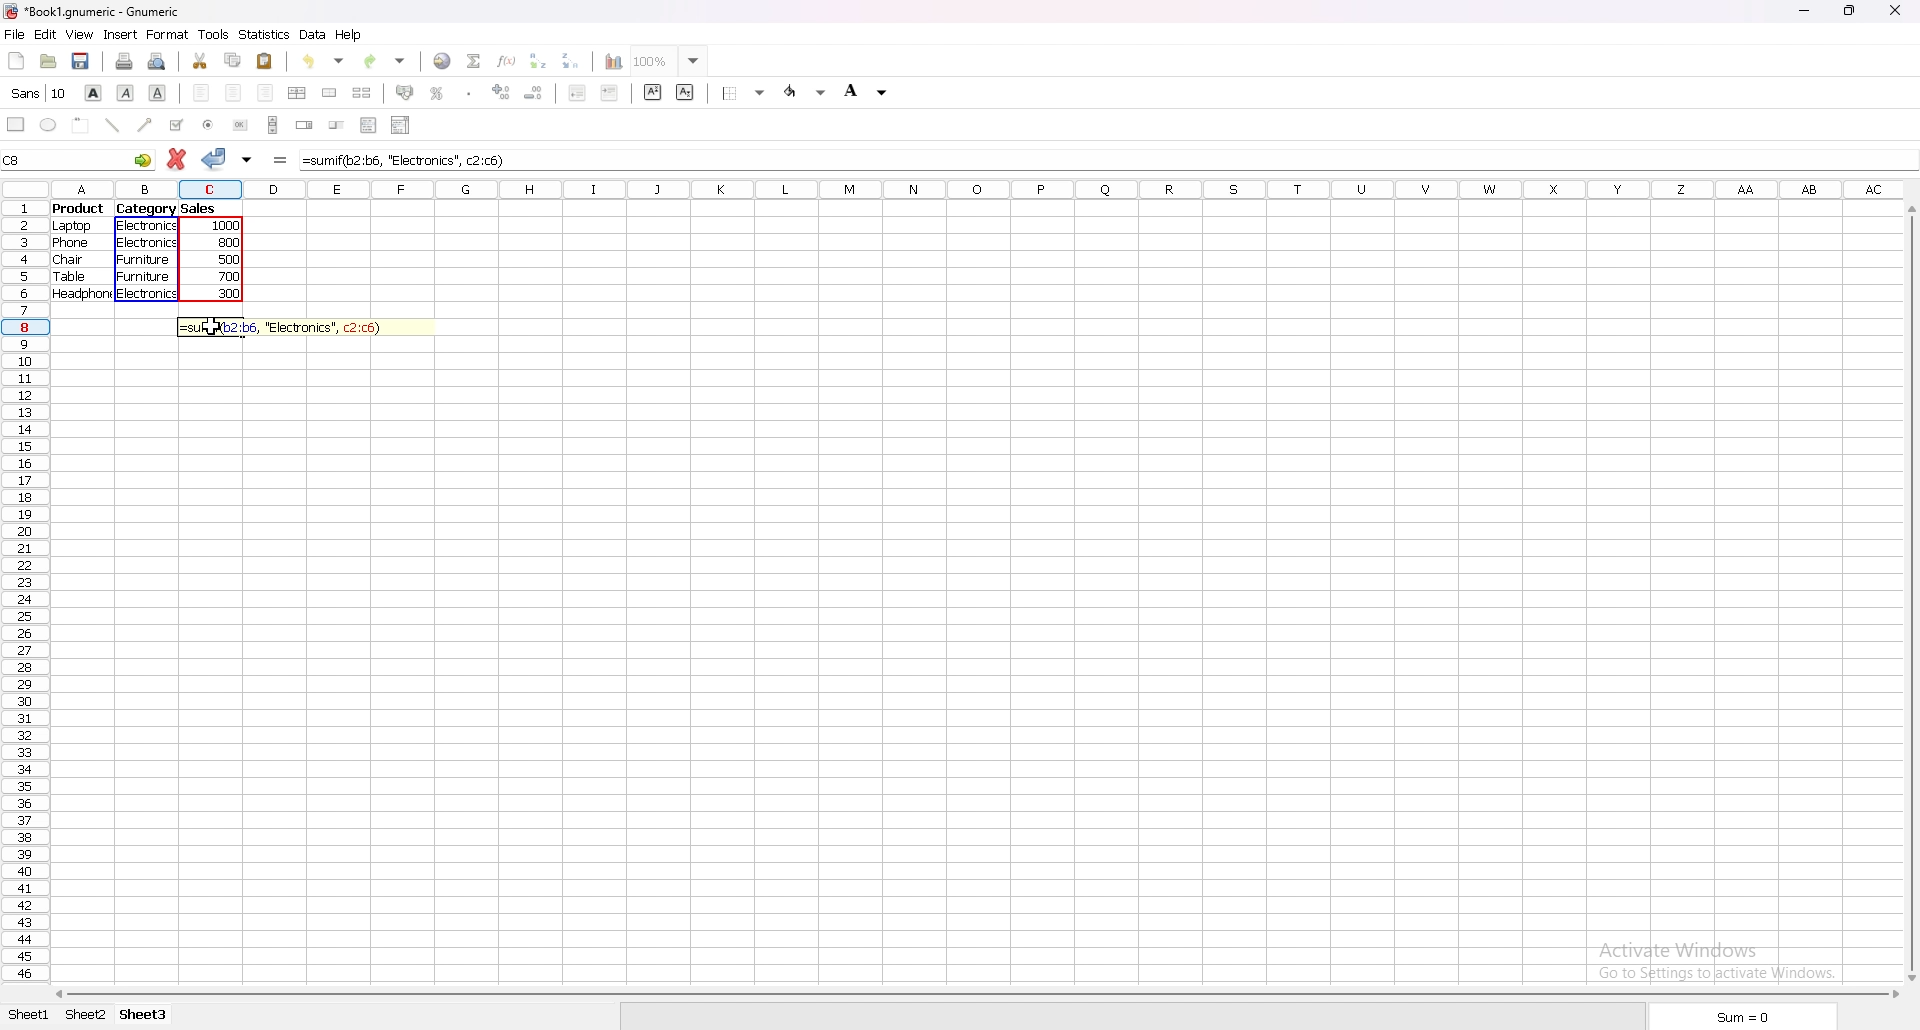 The height and width of the screenshot is (1030, 1920). What do you see at coordinates (145, 126) in the screenshot?
I see `arrowed line` at bounding box center [145, 126].